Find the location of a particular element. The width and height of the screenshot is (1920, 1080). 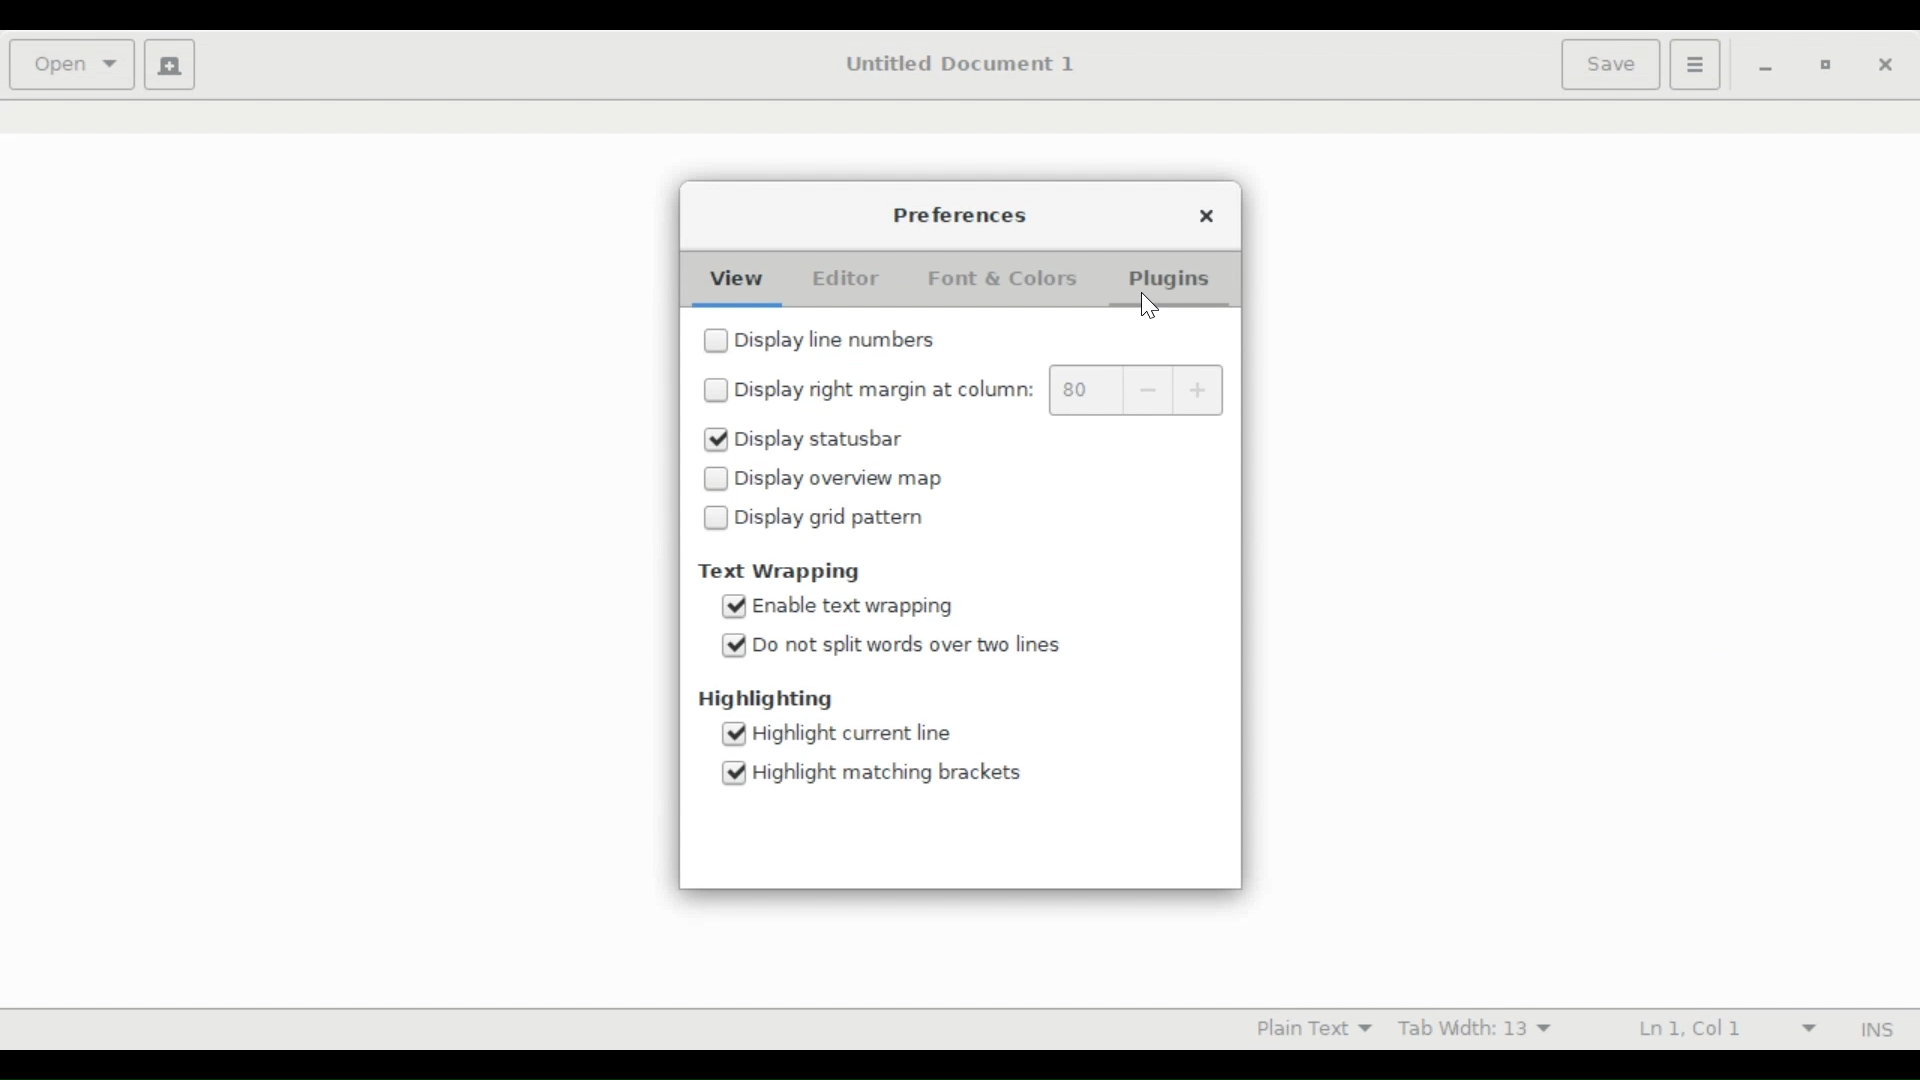

Text Wrapping is located at coordinates (784, 572).